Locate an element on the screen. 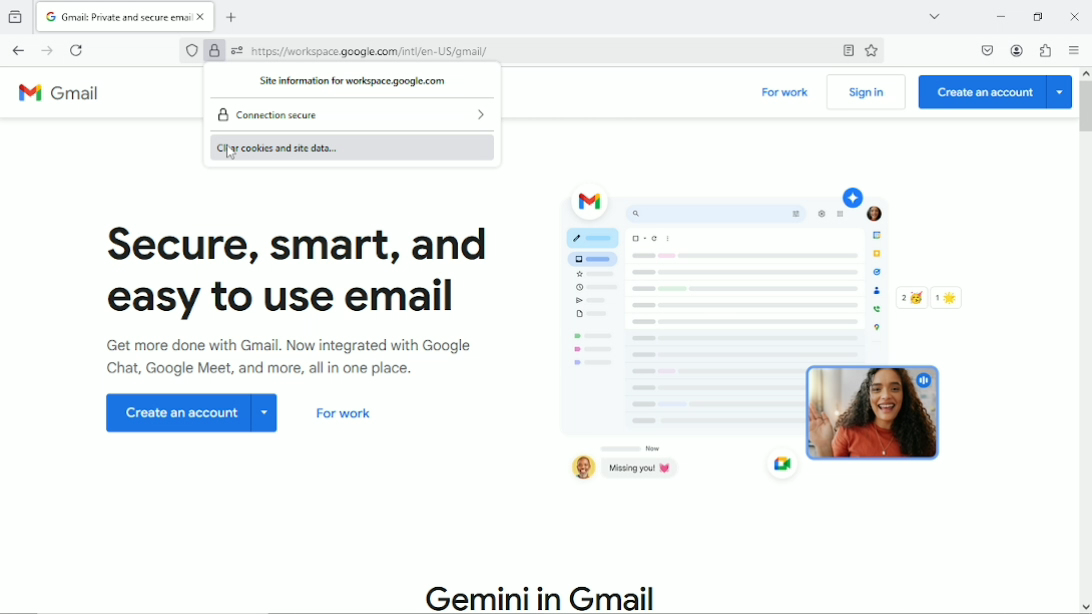 The image size is (1092, 614). You have granted this website additional permissions is located at coordinates (235, 51).